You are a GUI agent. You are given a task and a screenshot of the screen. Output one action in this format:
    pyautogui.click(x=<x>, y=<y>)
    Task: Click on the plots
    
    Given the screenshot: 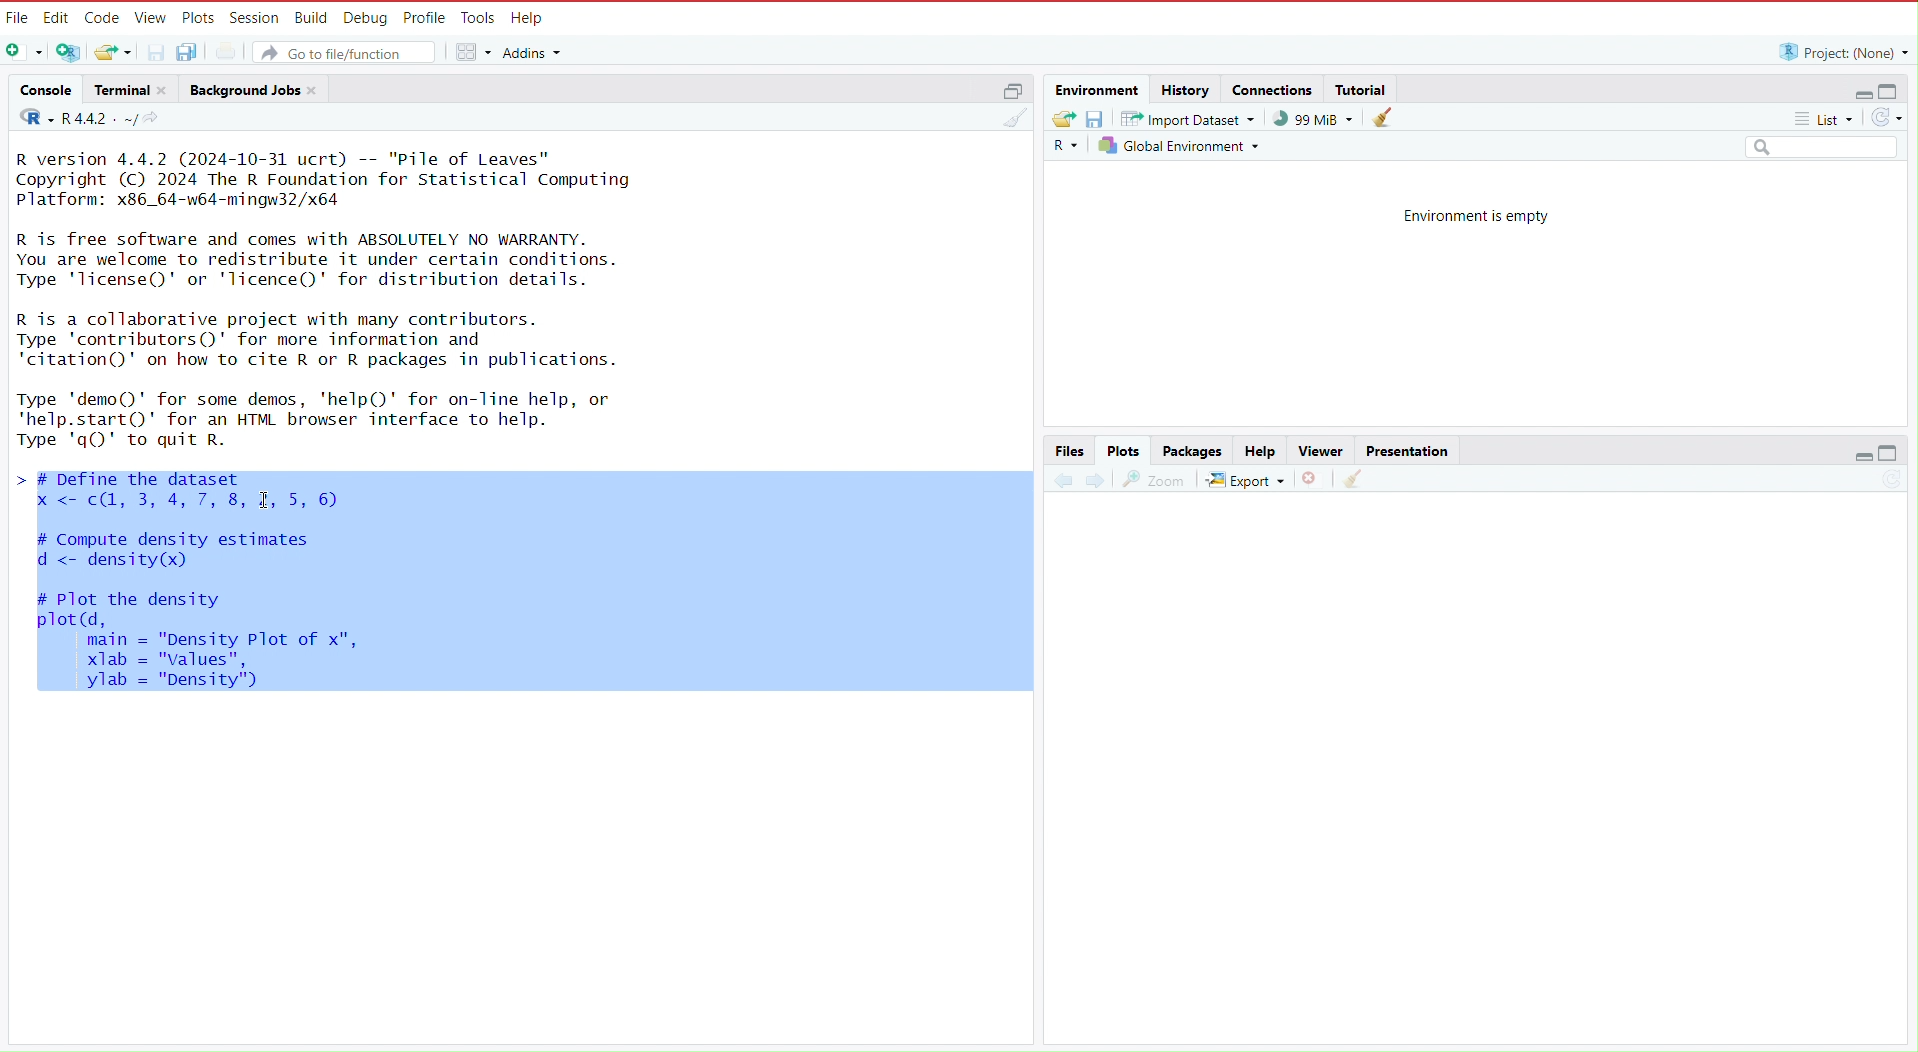 What is the action you would take?
    pyautogui.click(x=199, y=15)
    